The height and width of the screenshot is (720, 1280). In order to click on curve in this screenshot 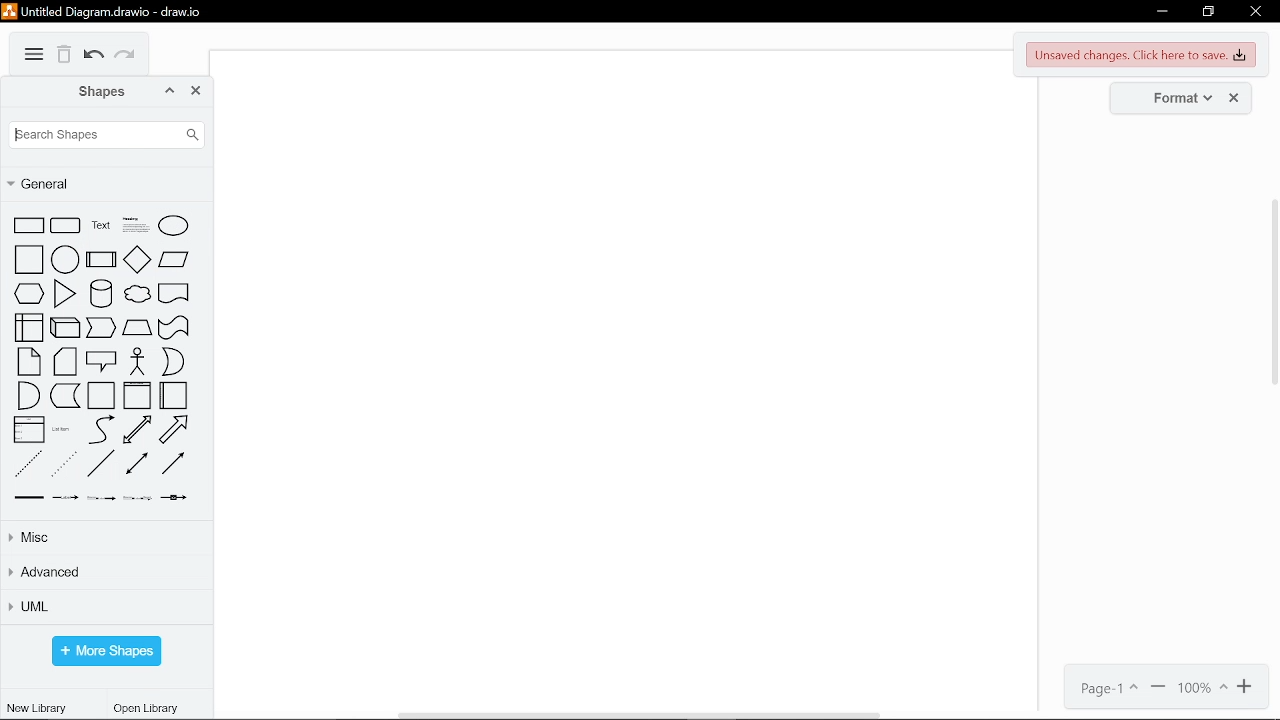, I will do `click(99, 430)`.